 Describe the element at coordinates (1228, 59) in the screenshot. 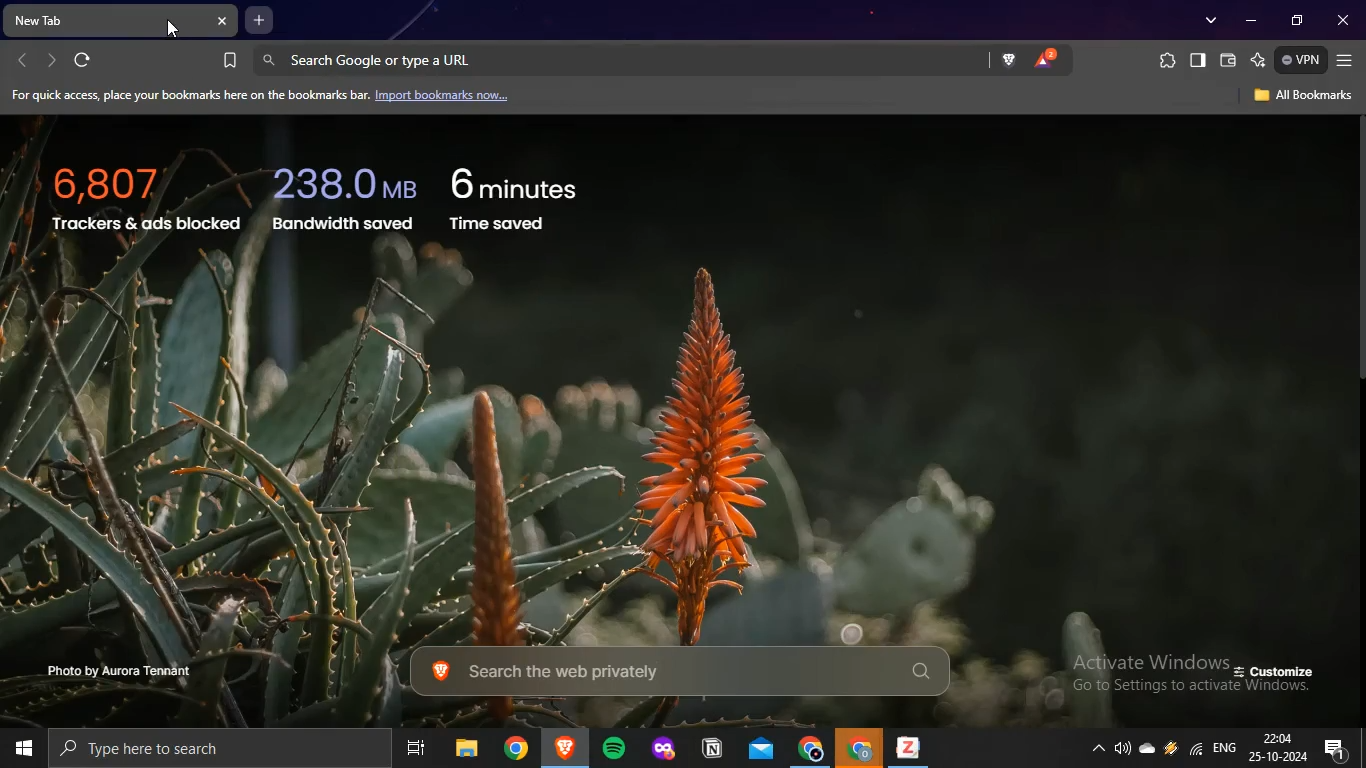

I see `brave wallet` at that location.